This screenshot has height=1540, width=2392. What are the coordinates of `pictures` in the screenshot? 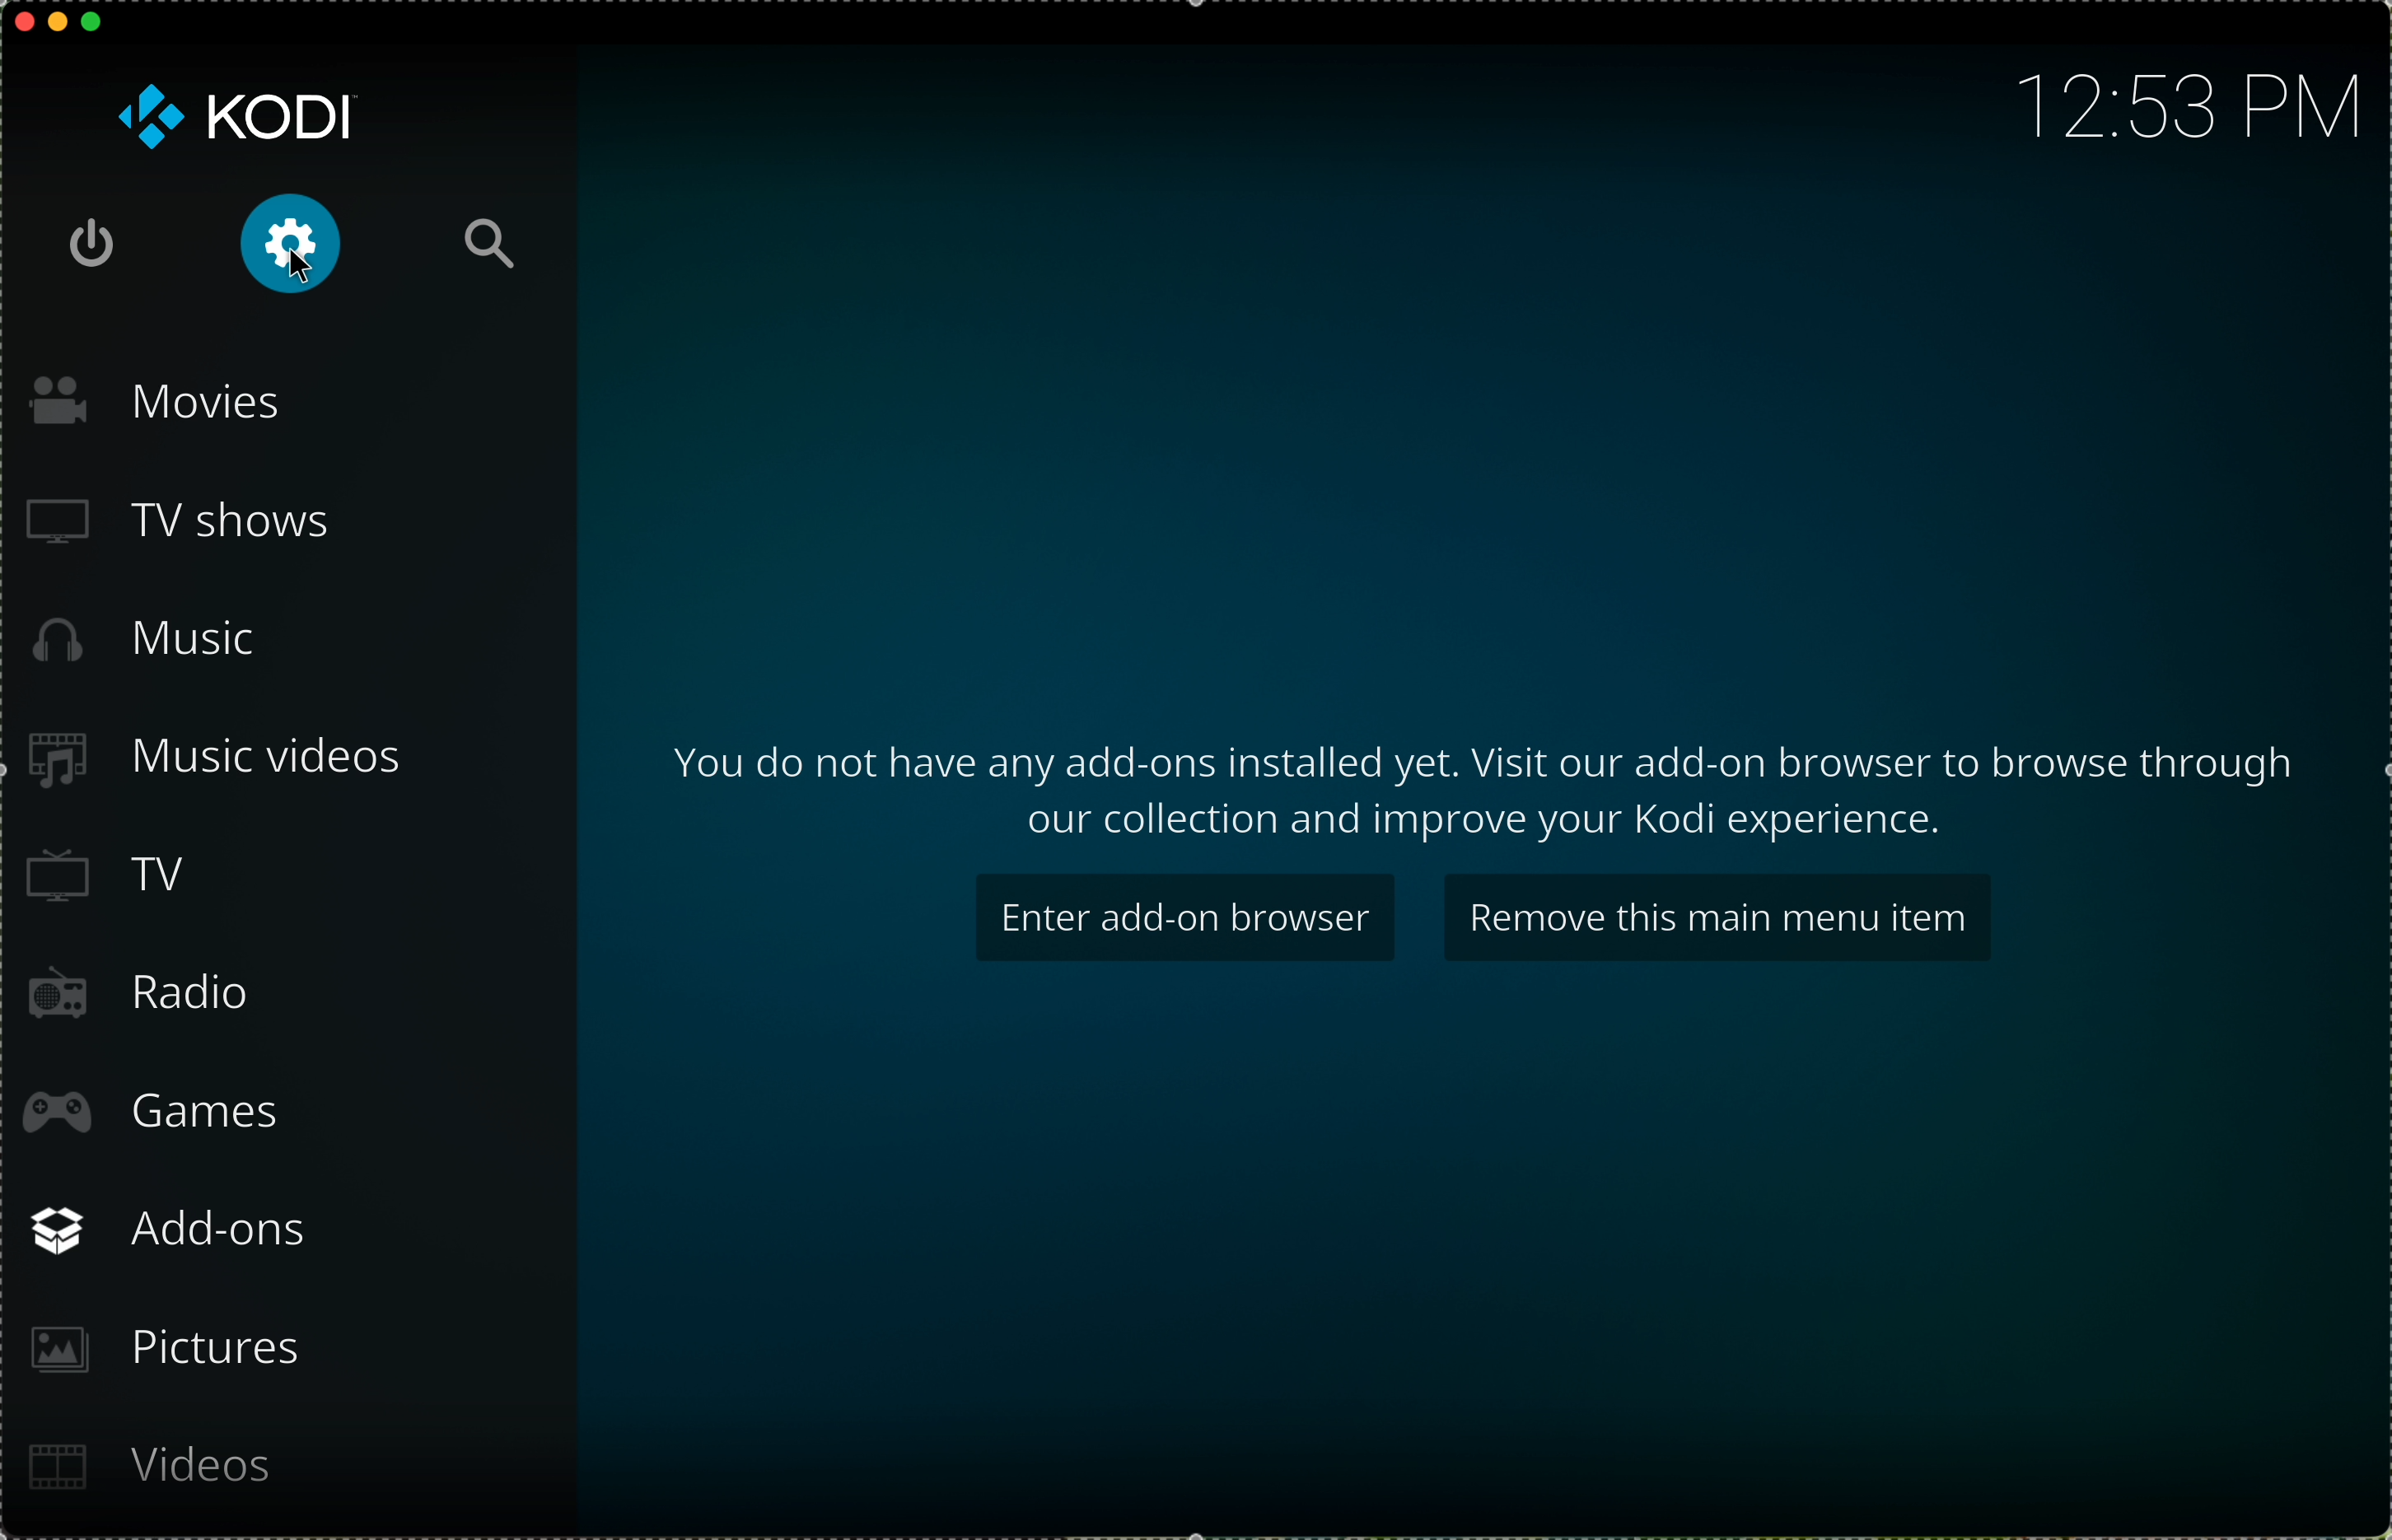 It's located at (193, 1356).